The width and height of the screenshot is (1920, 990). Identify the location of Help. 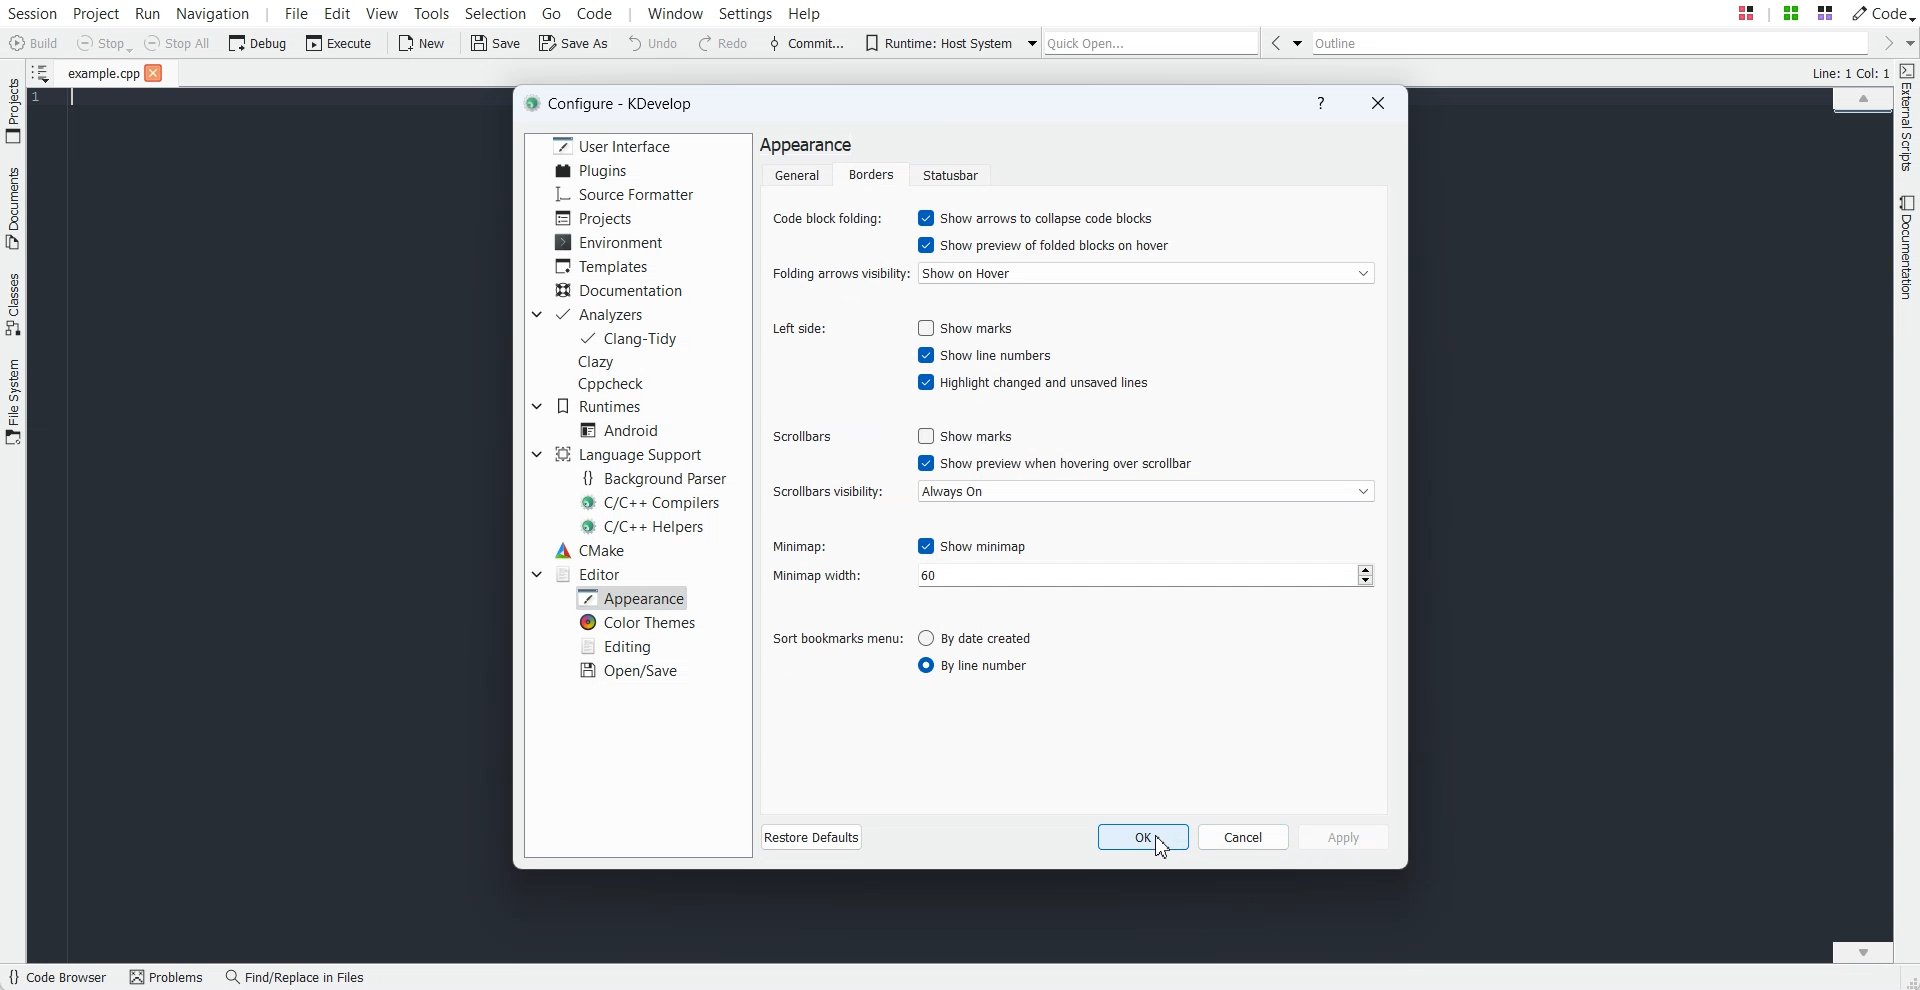
(1321, 102).